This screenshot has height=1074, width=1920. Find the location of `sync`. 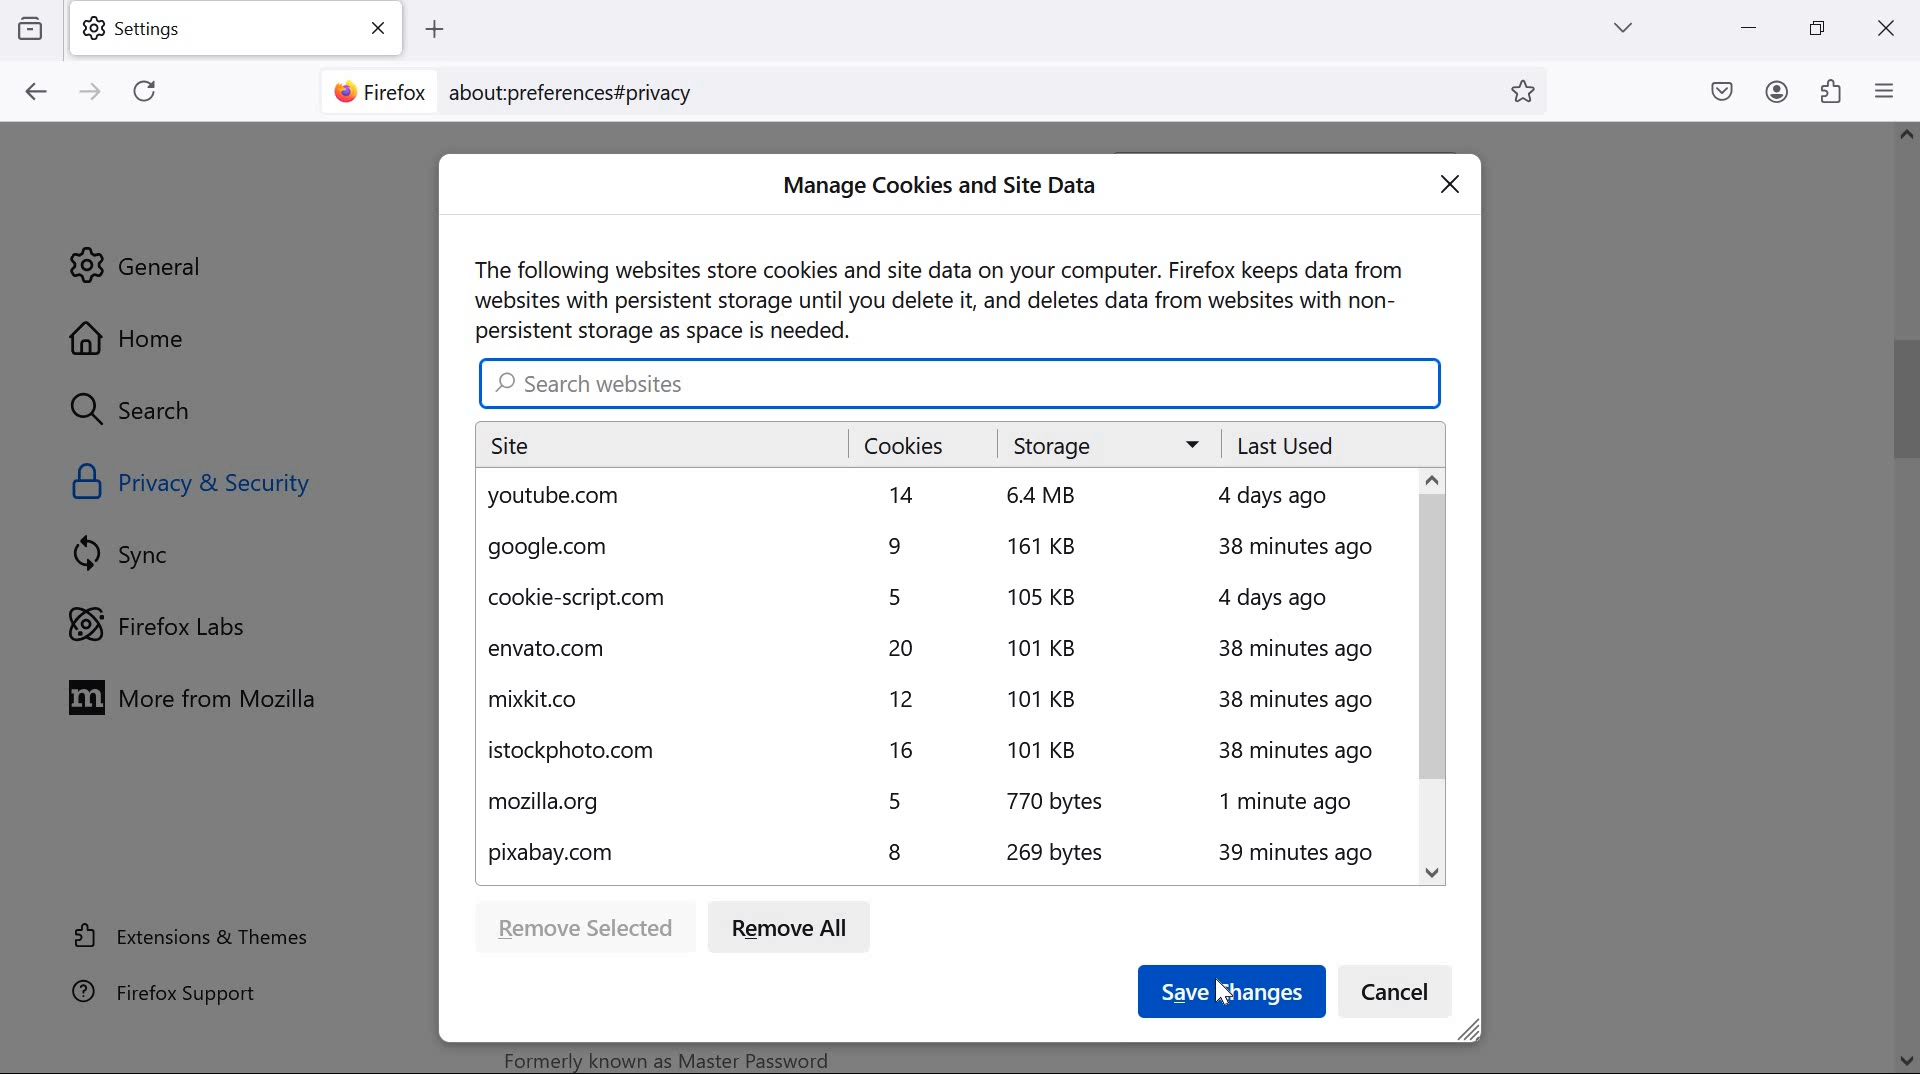

sync is located at coordinates (131, 553).